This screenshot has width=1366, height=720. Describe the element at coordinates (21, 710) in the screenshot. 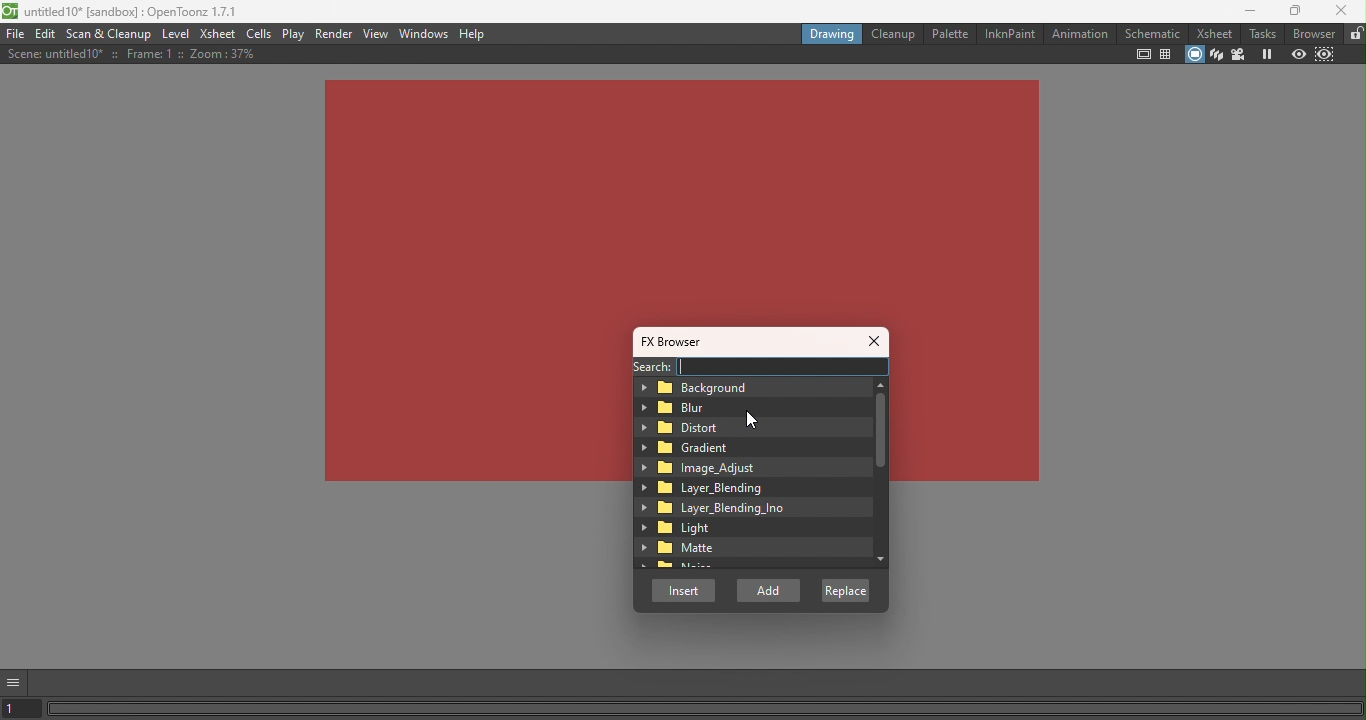

I see `Set the current frame` at that location.